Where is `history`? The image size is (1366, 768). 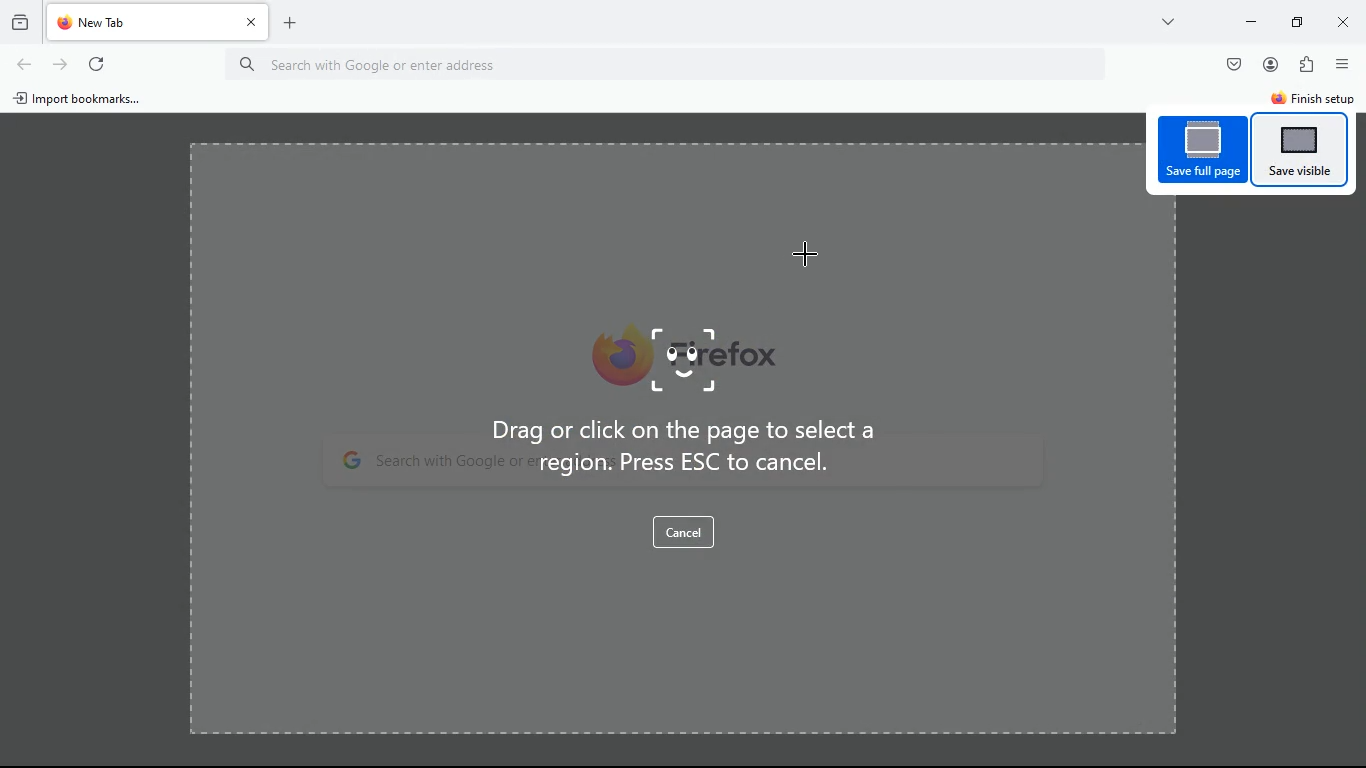 history is located at coordinates (18, 20).